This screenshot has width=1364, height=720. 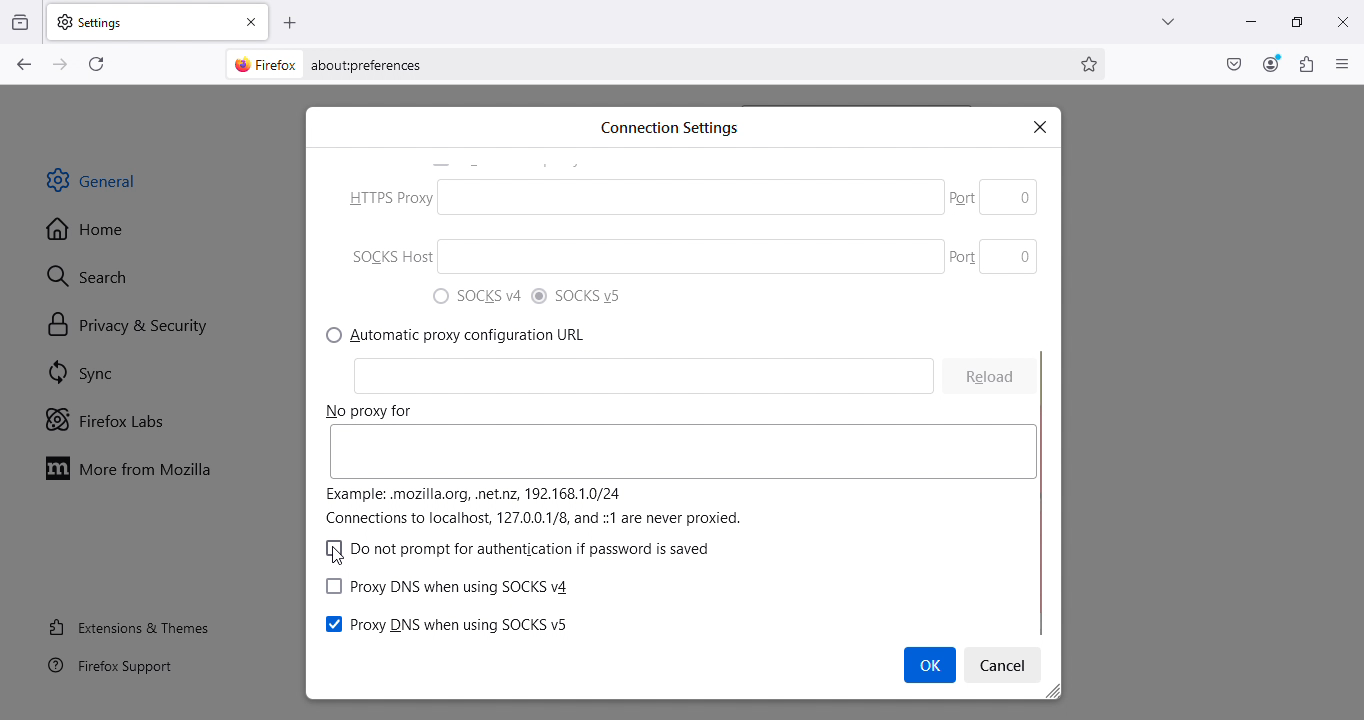 What do you see at coordinates (58, 63) in the screenshot?
I see `Go forward one page` at bounding box center [58, 63].